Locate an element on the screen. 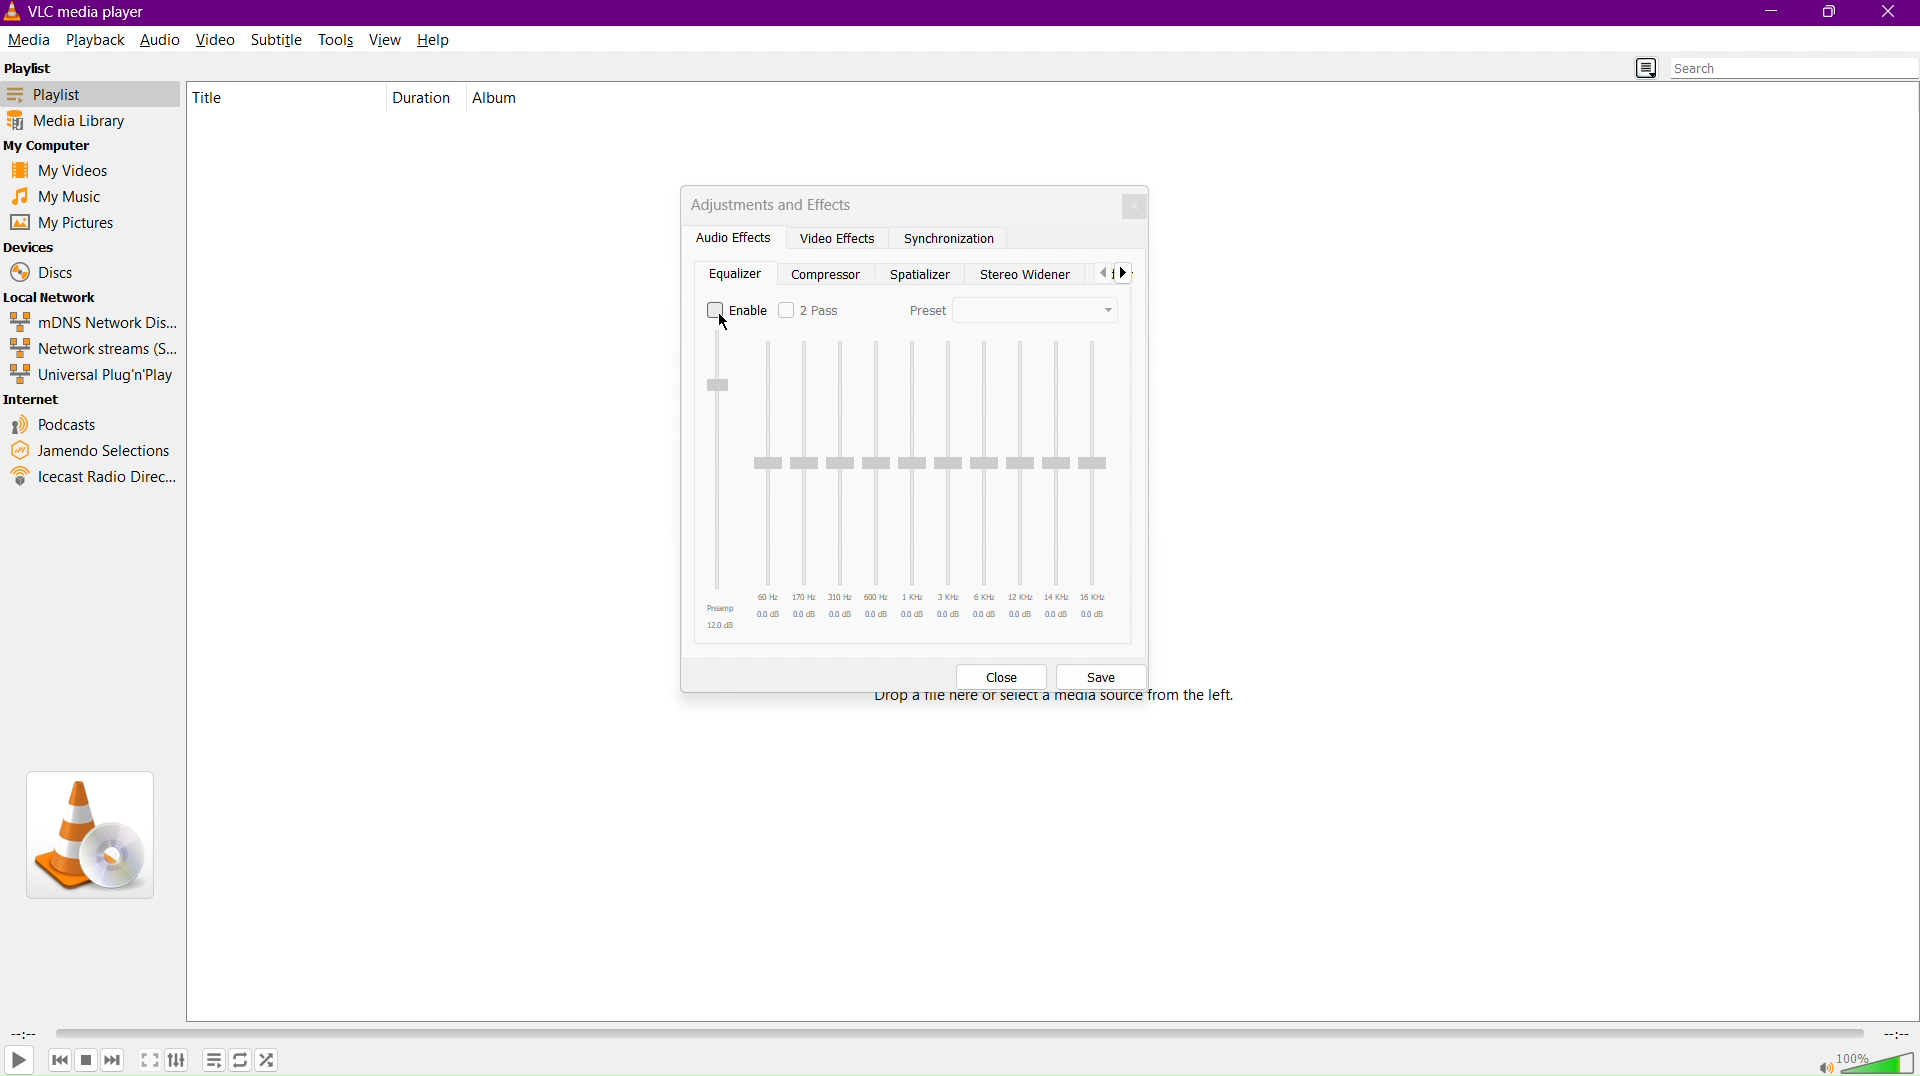  Save is located at coordinates (1103, 677).